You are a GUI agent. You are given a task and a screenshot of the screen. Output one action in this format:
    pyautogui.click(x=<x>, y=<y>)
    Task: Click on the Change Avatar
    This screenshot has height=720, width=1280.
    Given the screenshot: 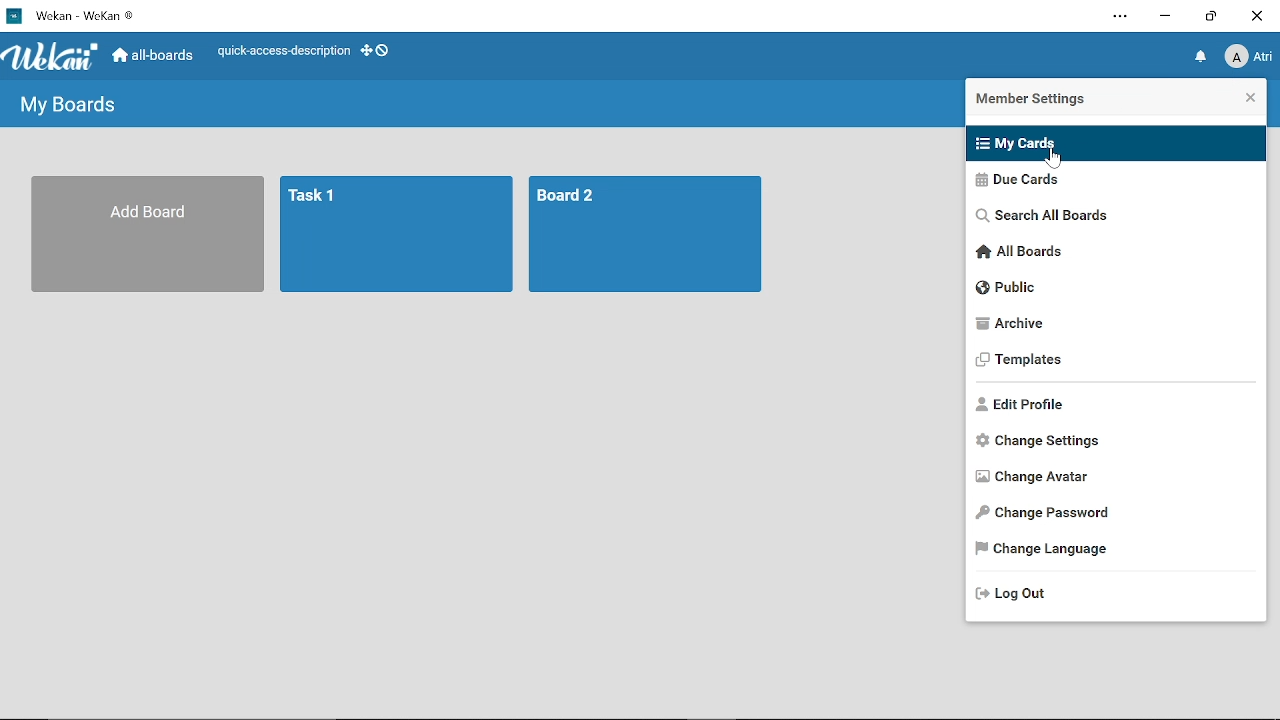 What is the action you would take?
    pyautogui.click(x=1114, y=479)
    